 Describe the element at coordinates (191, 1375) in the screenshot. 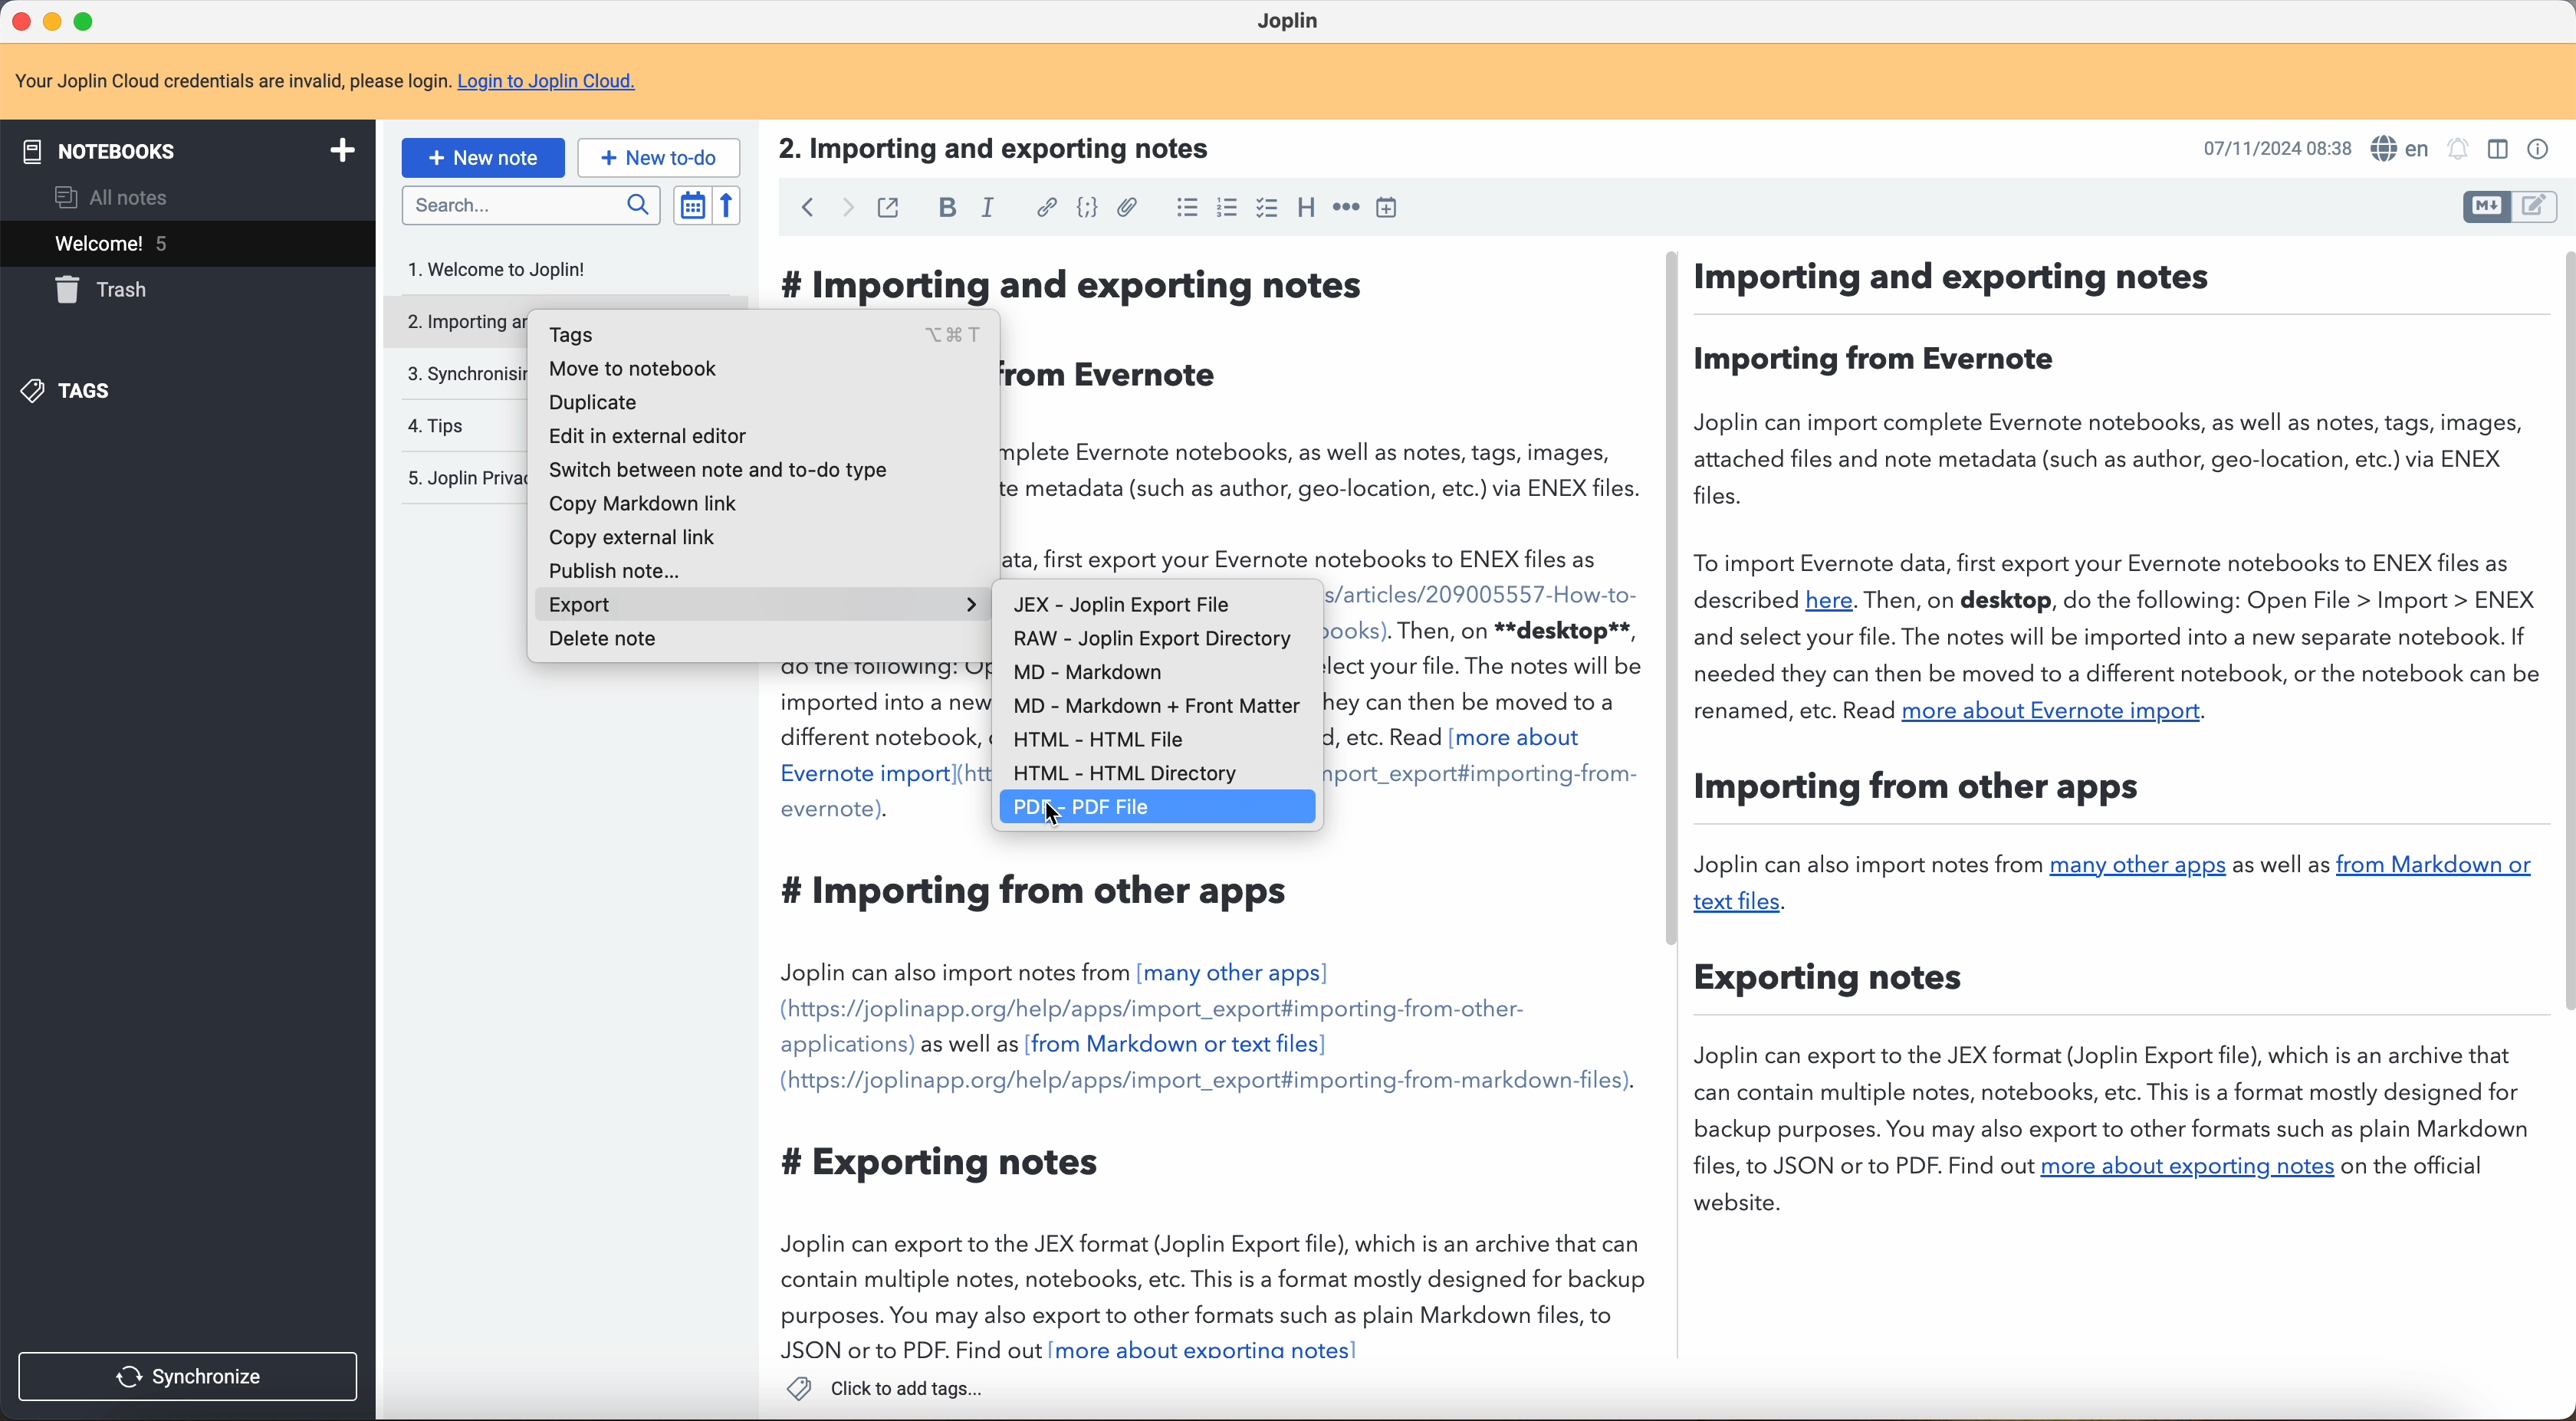

I see `synchronize` at that location.